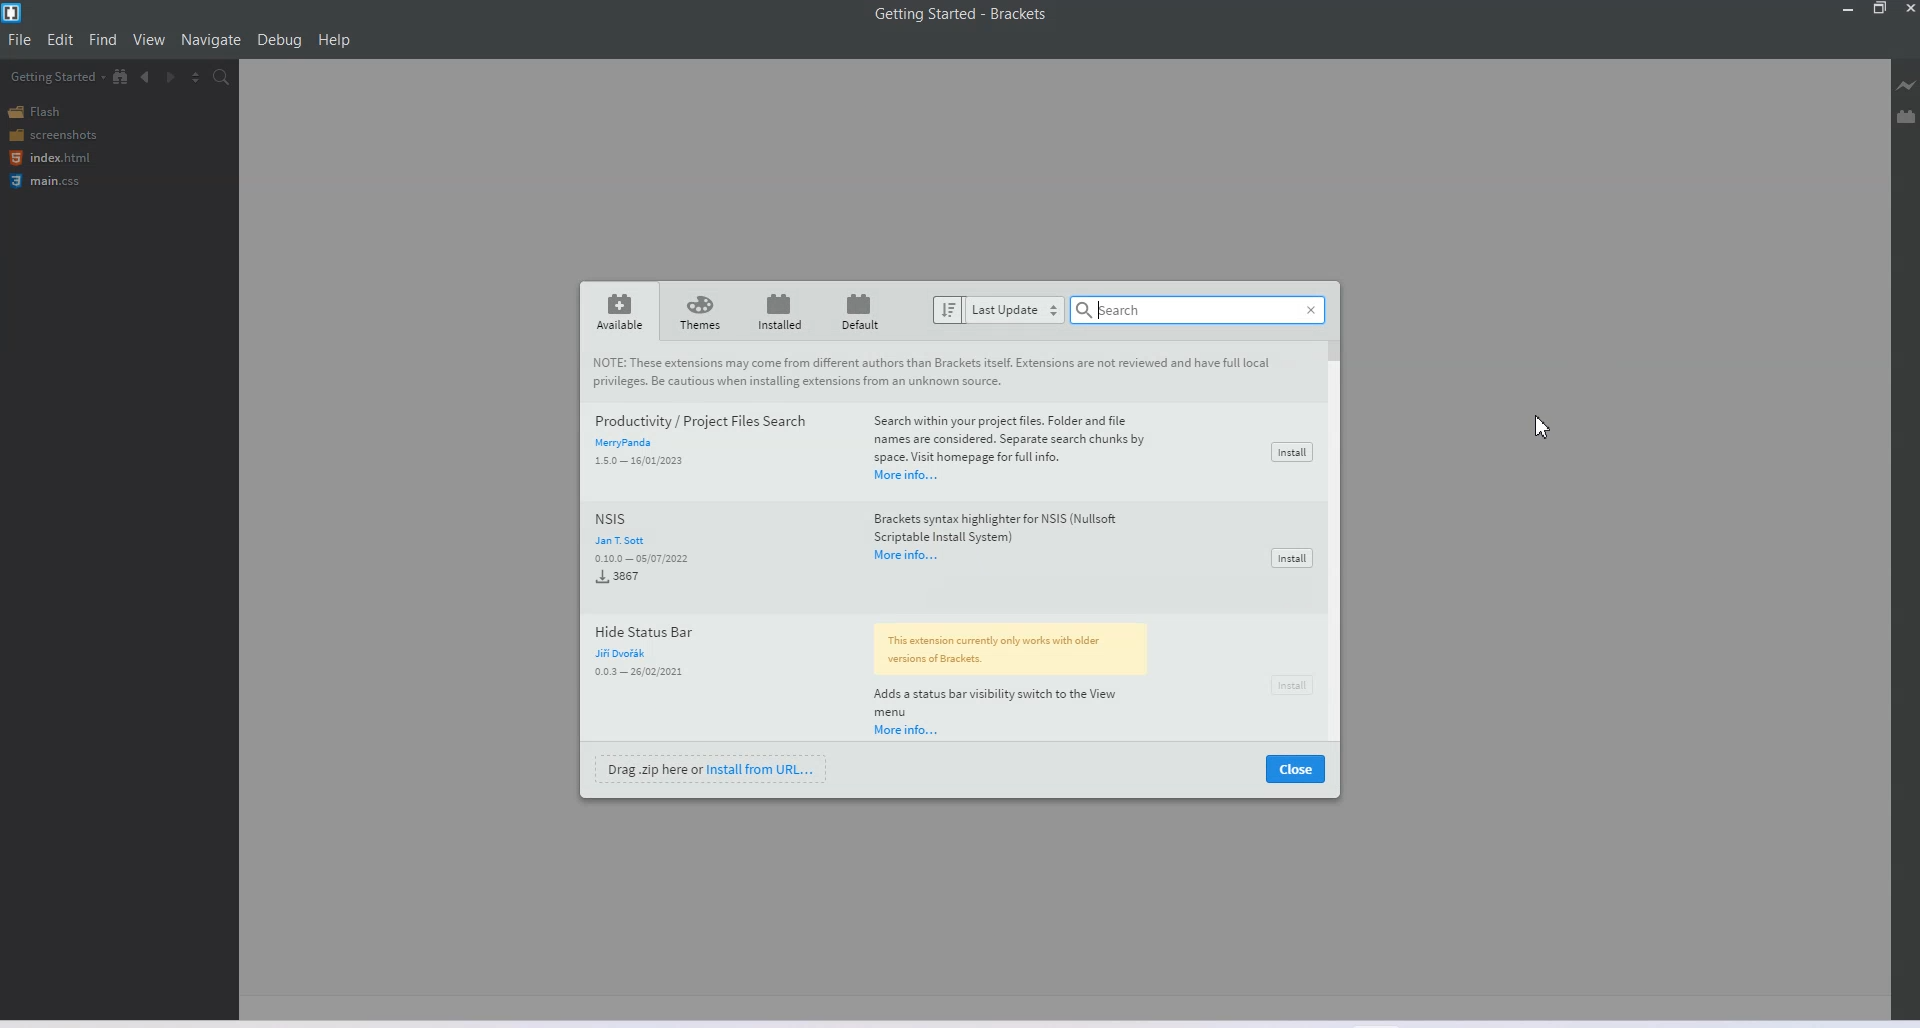 The width and height of the screenshot is (1920, 1028). I want to click on 0.0.3-26/02/2021, so click(634, 672).